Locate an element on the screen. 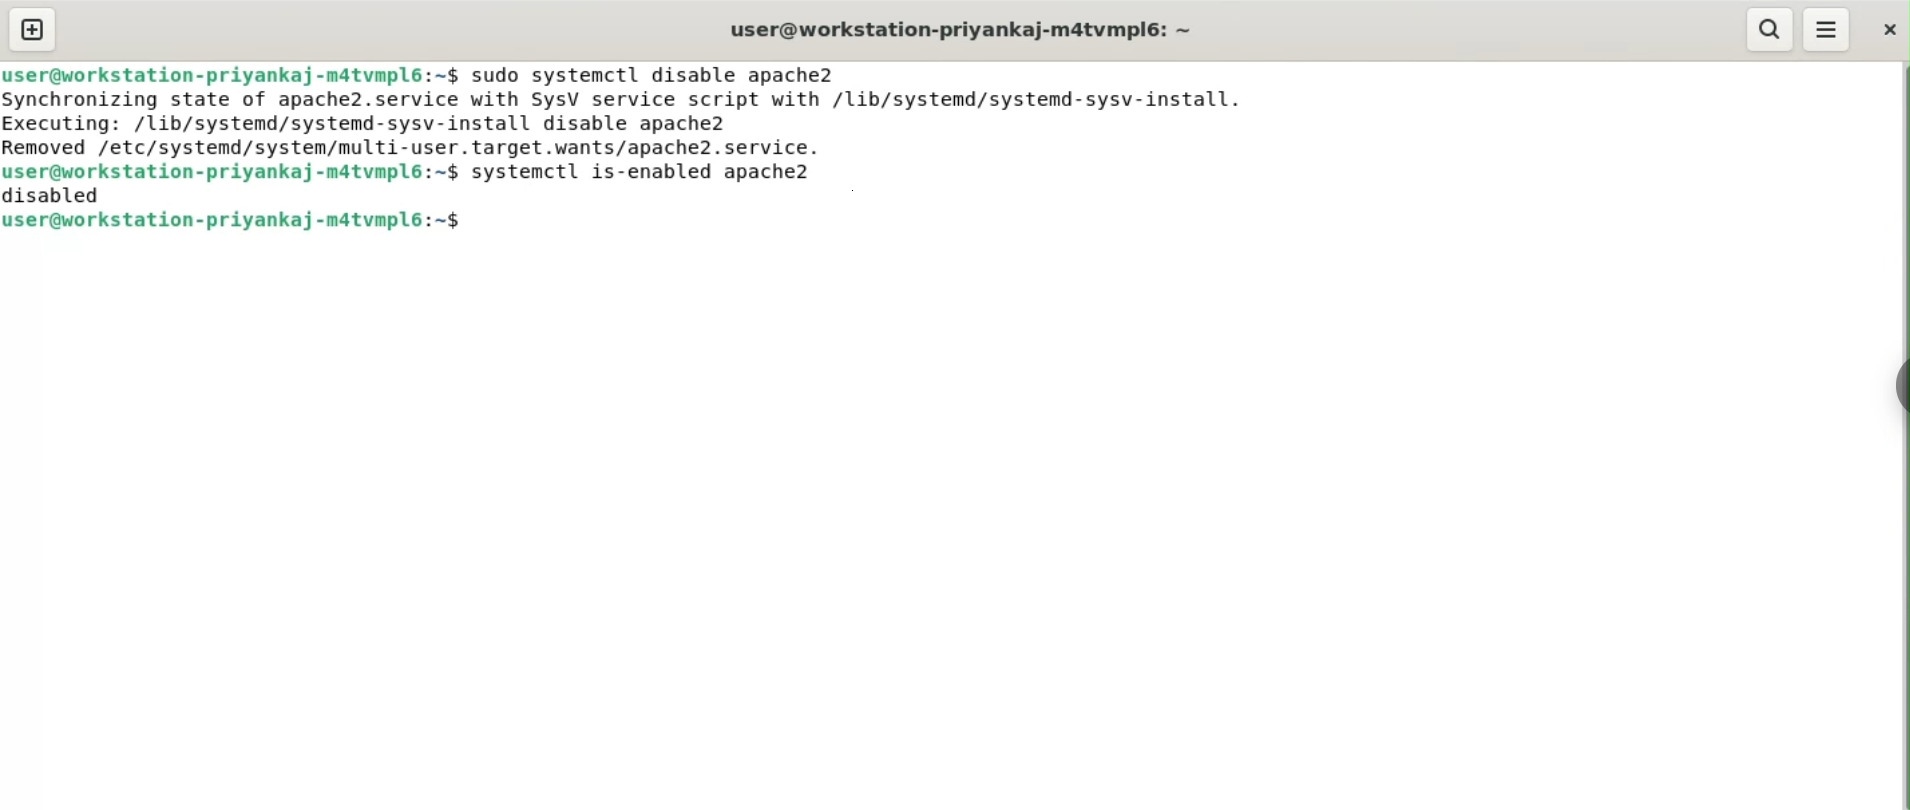  user@workstation-priyankaj-m4tvmpl6:~ is located at coordinates (964, 30).